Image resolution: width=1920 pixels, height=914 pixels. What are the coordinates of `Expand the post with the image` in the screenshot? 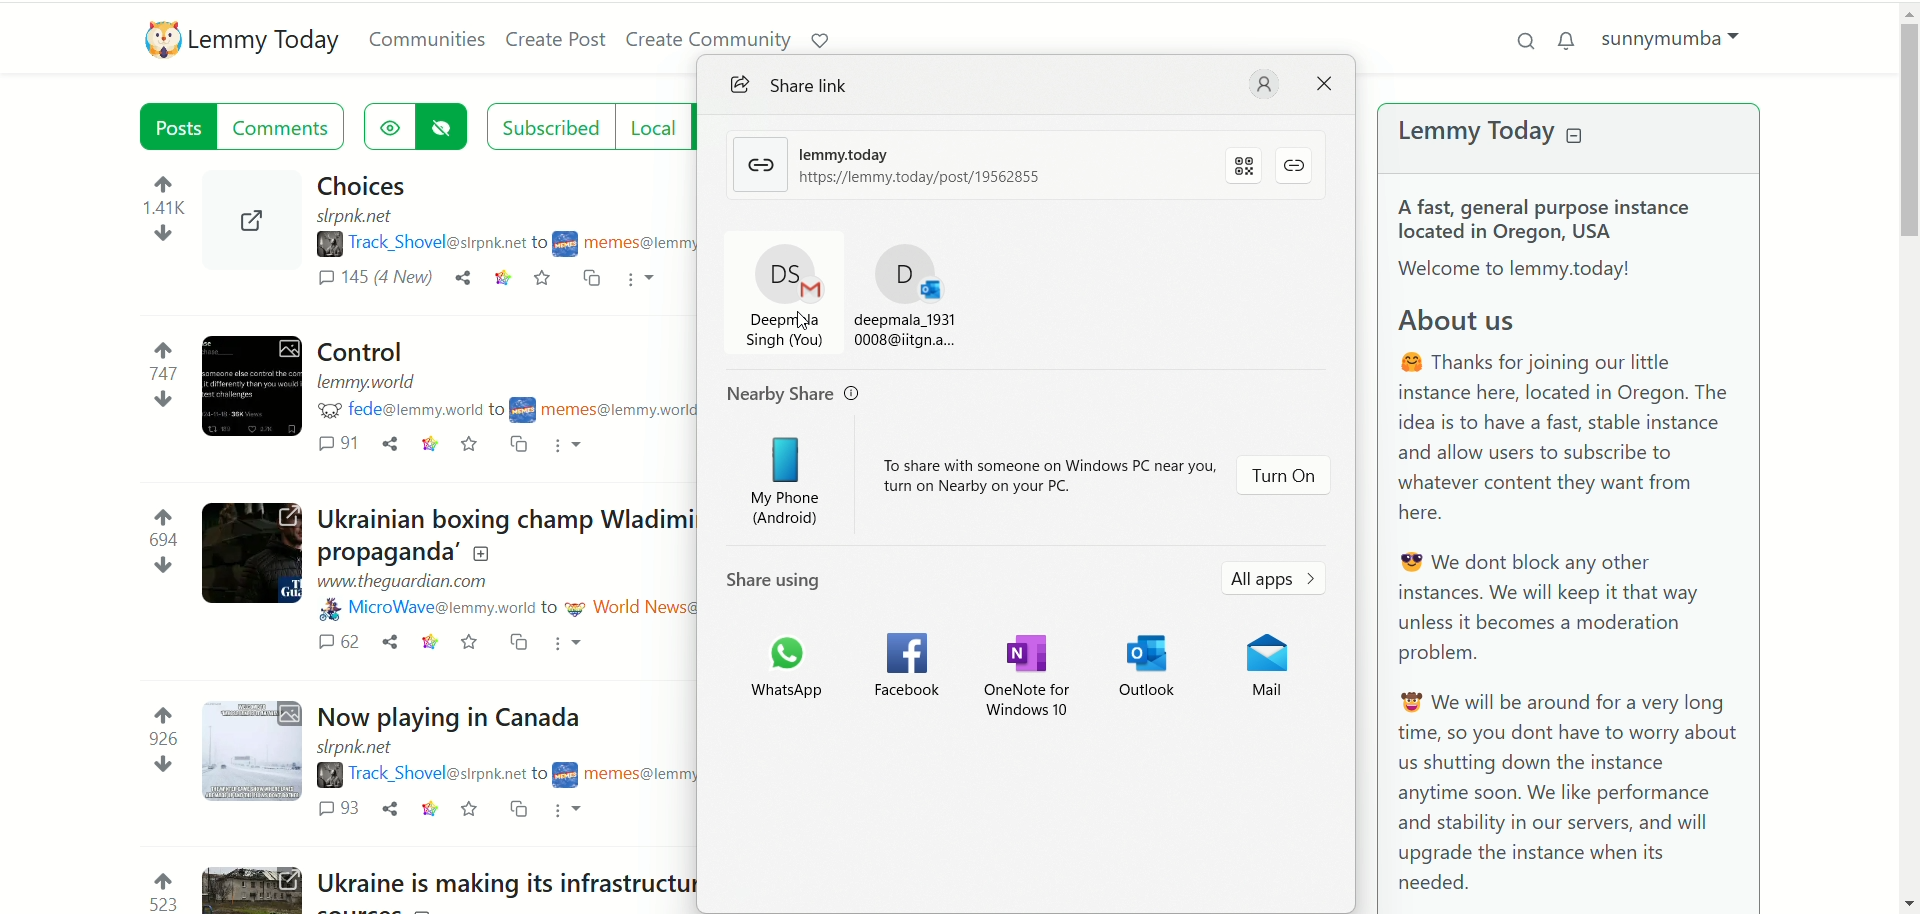 It's located at (248, 554).